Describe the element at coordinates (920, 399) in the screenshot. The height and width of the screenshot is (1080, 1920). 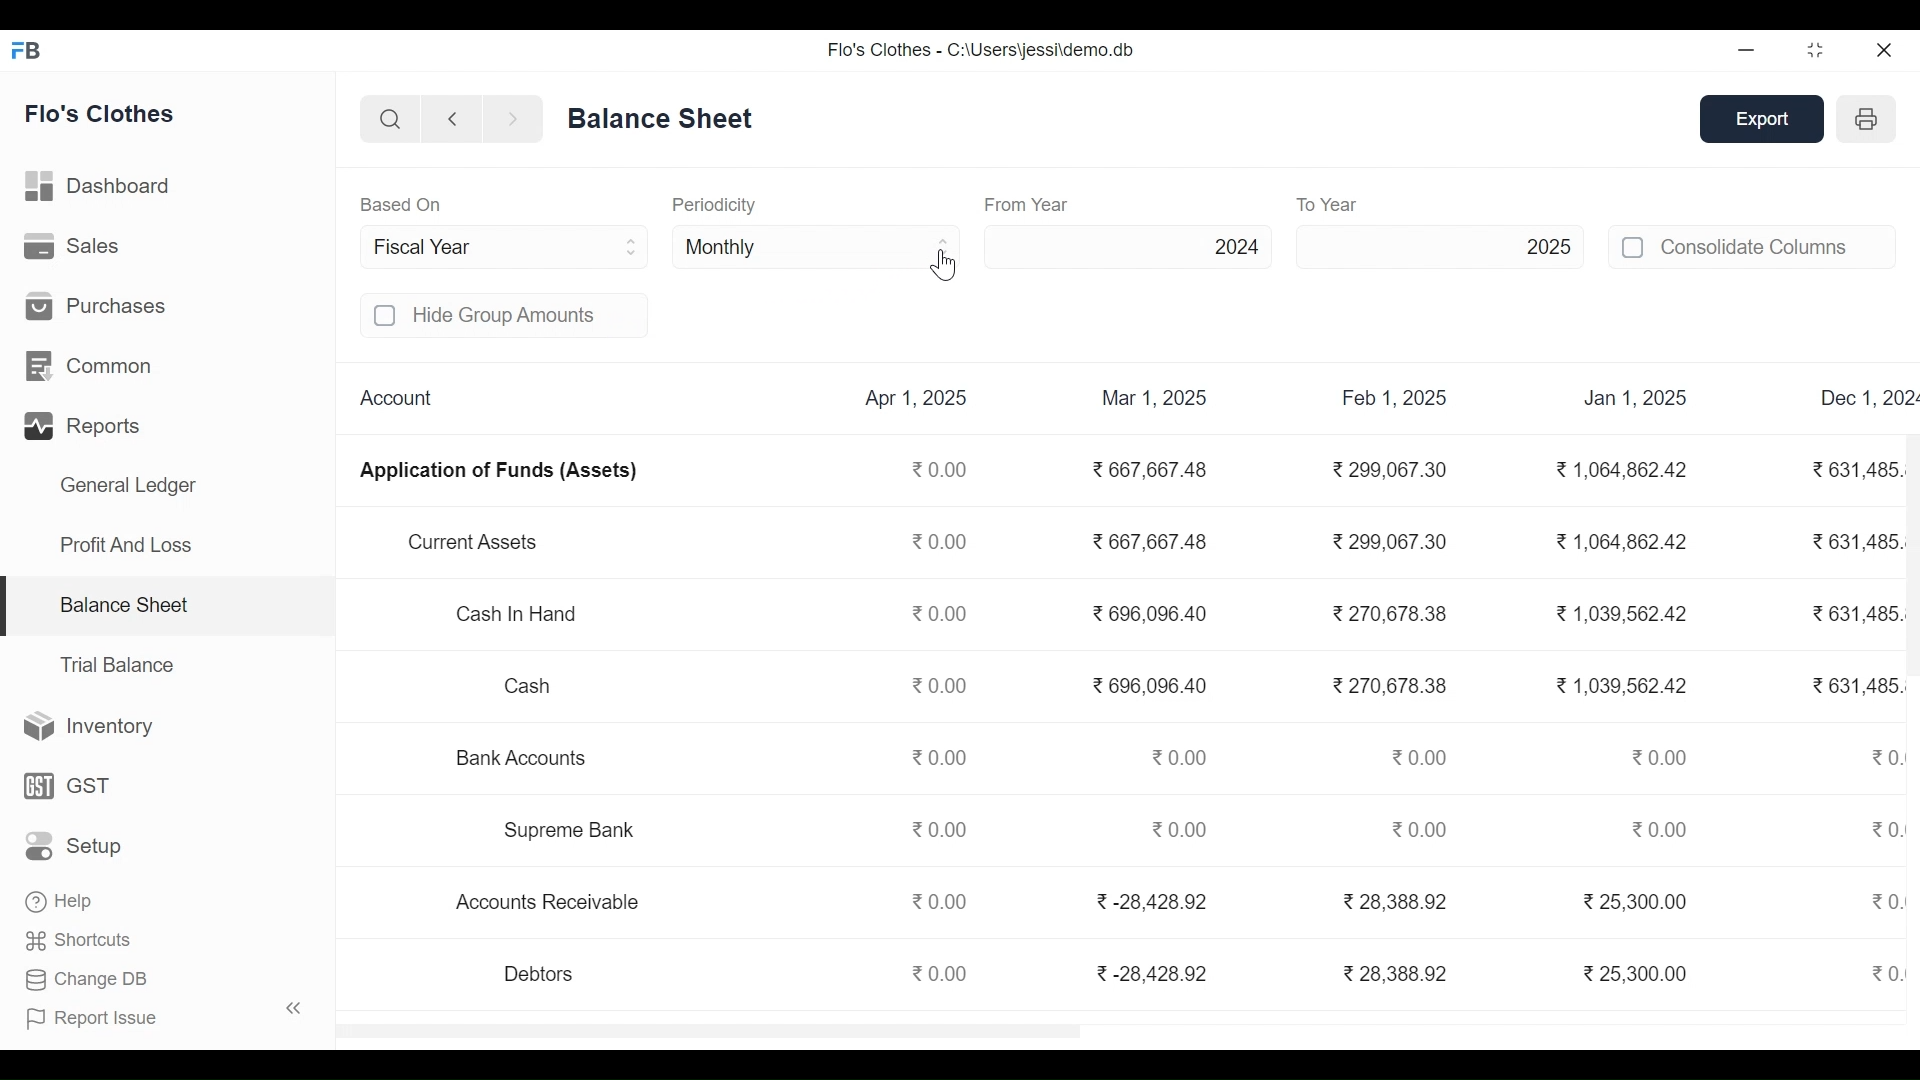
I see `Apr 1, 2025` at that location.